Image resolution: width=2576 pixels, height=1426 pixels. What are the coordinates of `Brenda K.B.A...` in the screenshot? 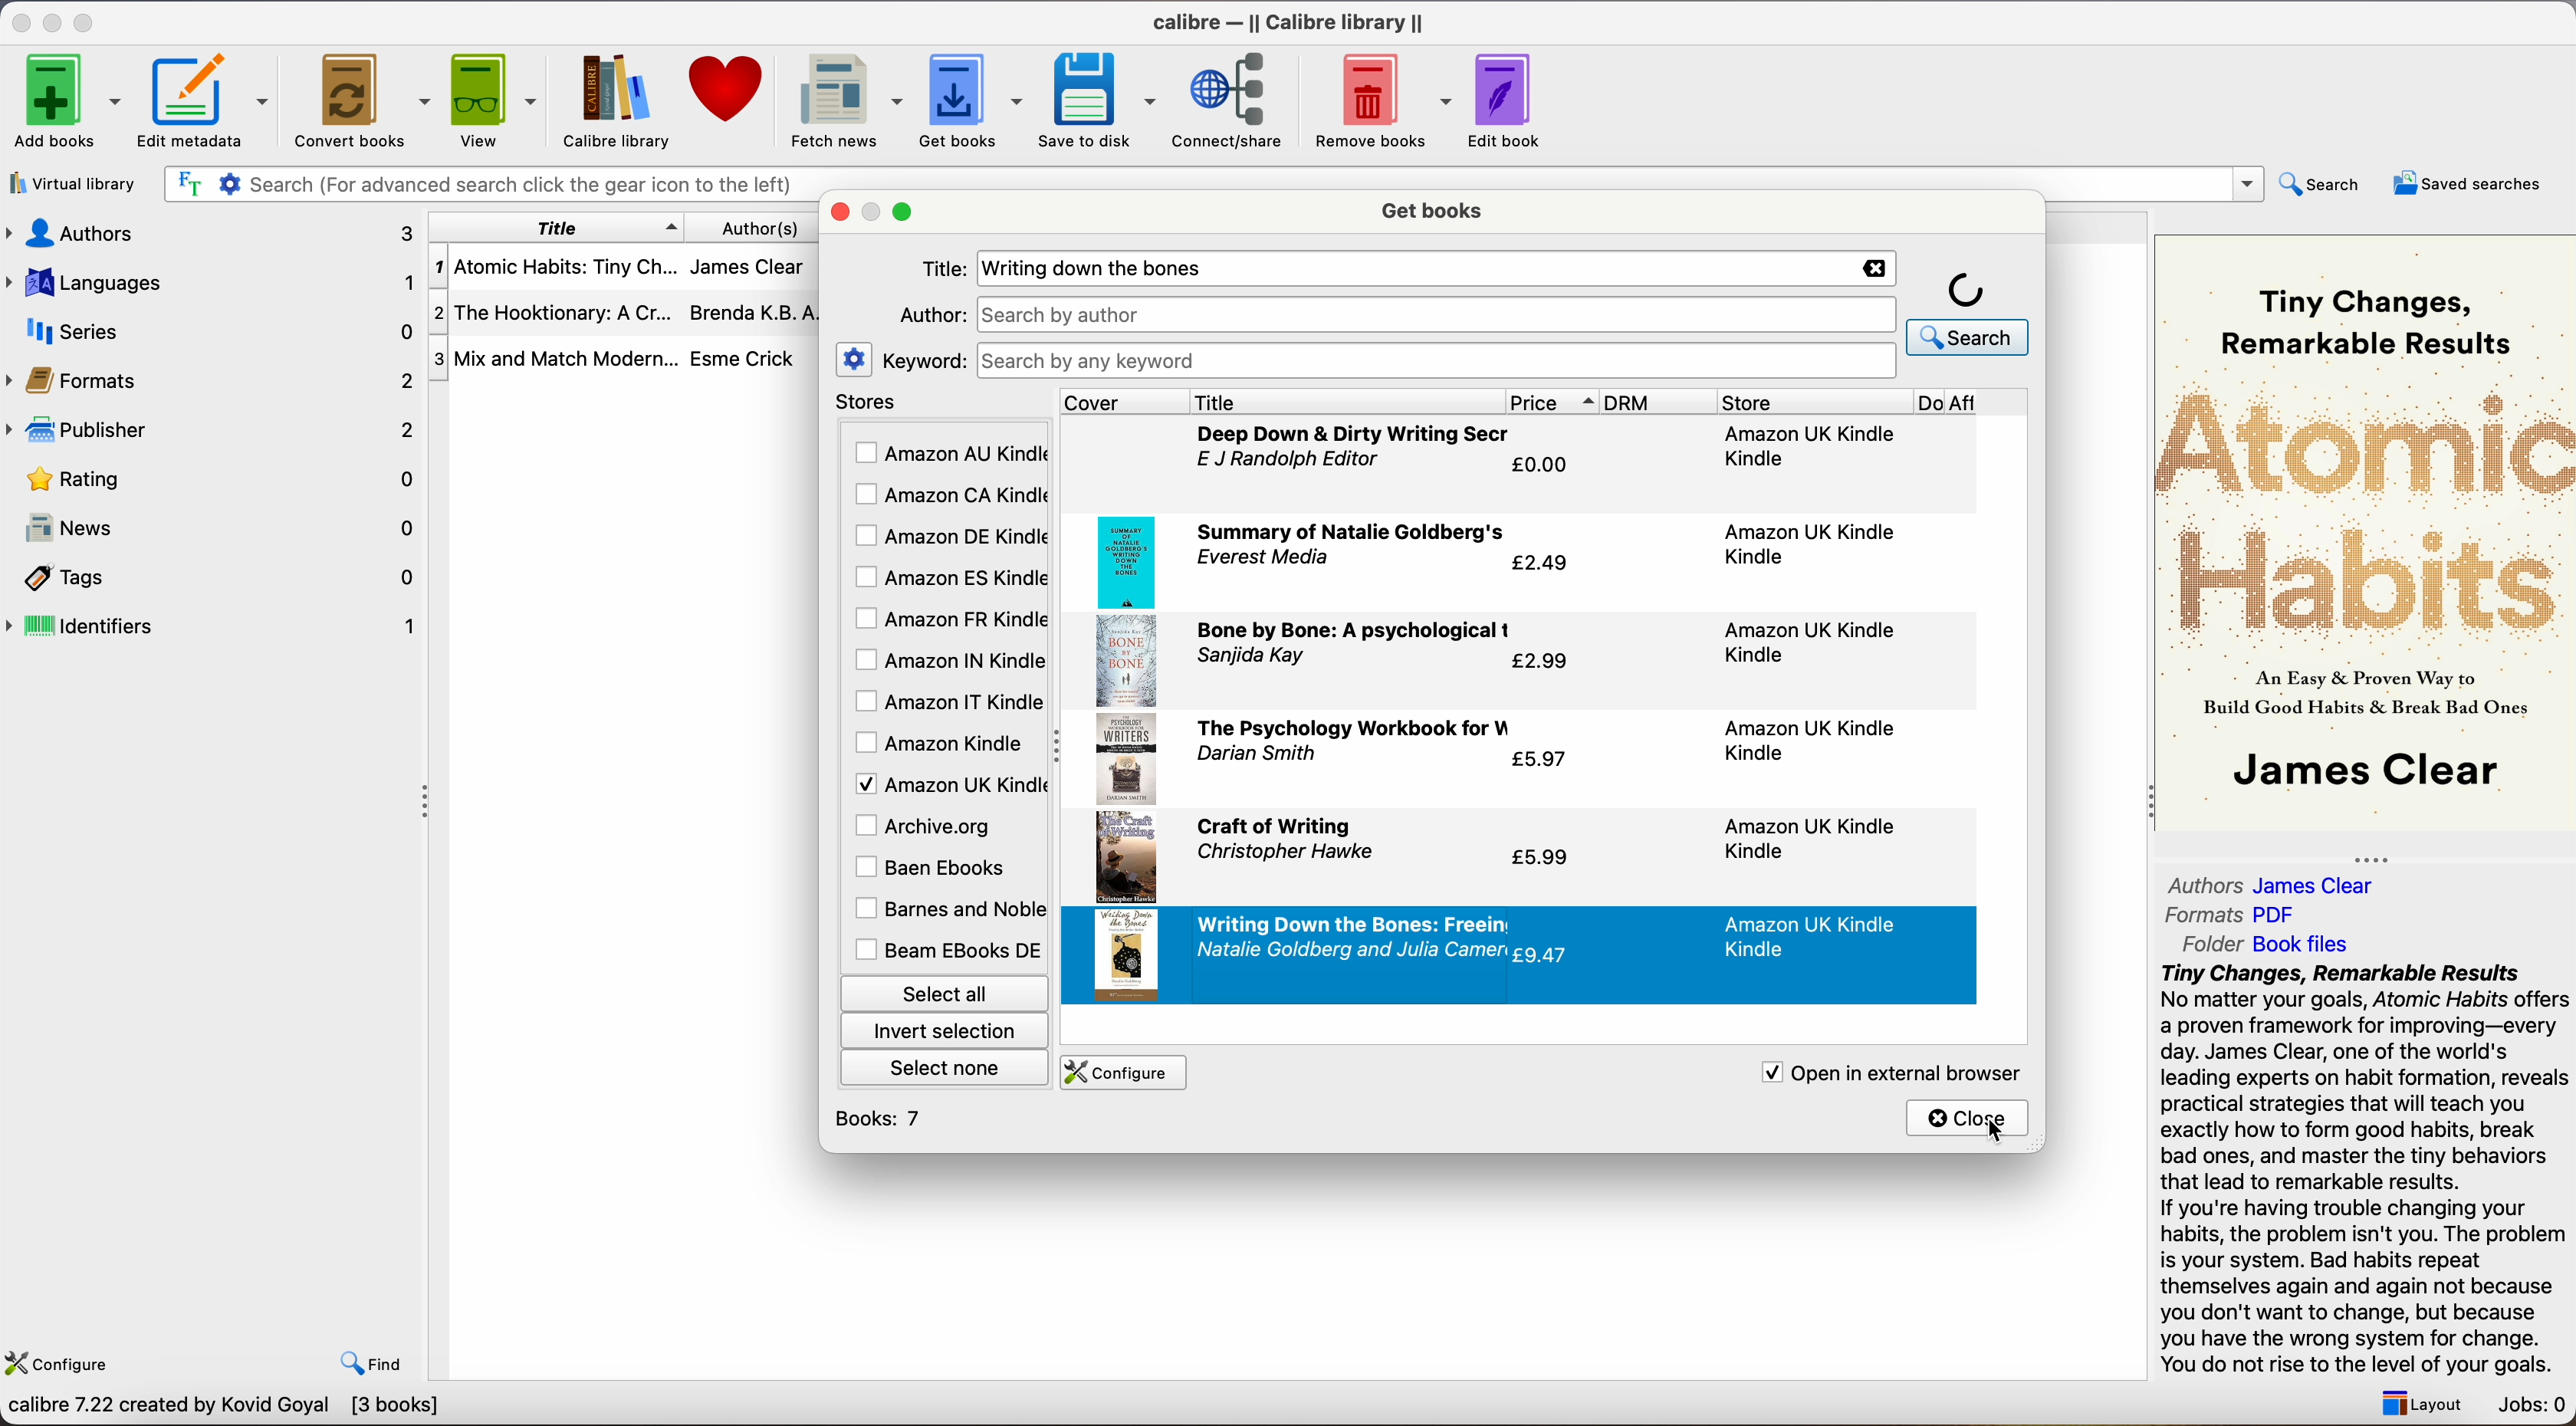 It's located at (760, 313).